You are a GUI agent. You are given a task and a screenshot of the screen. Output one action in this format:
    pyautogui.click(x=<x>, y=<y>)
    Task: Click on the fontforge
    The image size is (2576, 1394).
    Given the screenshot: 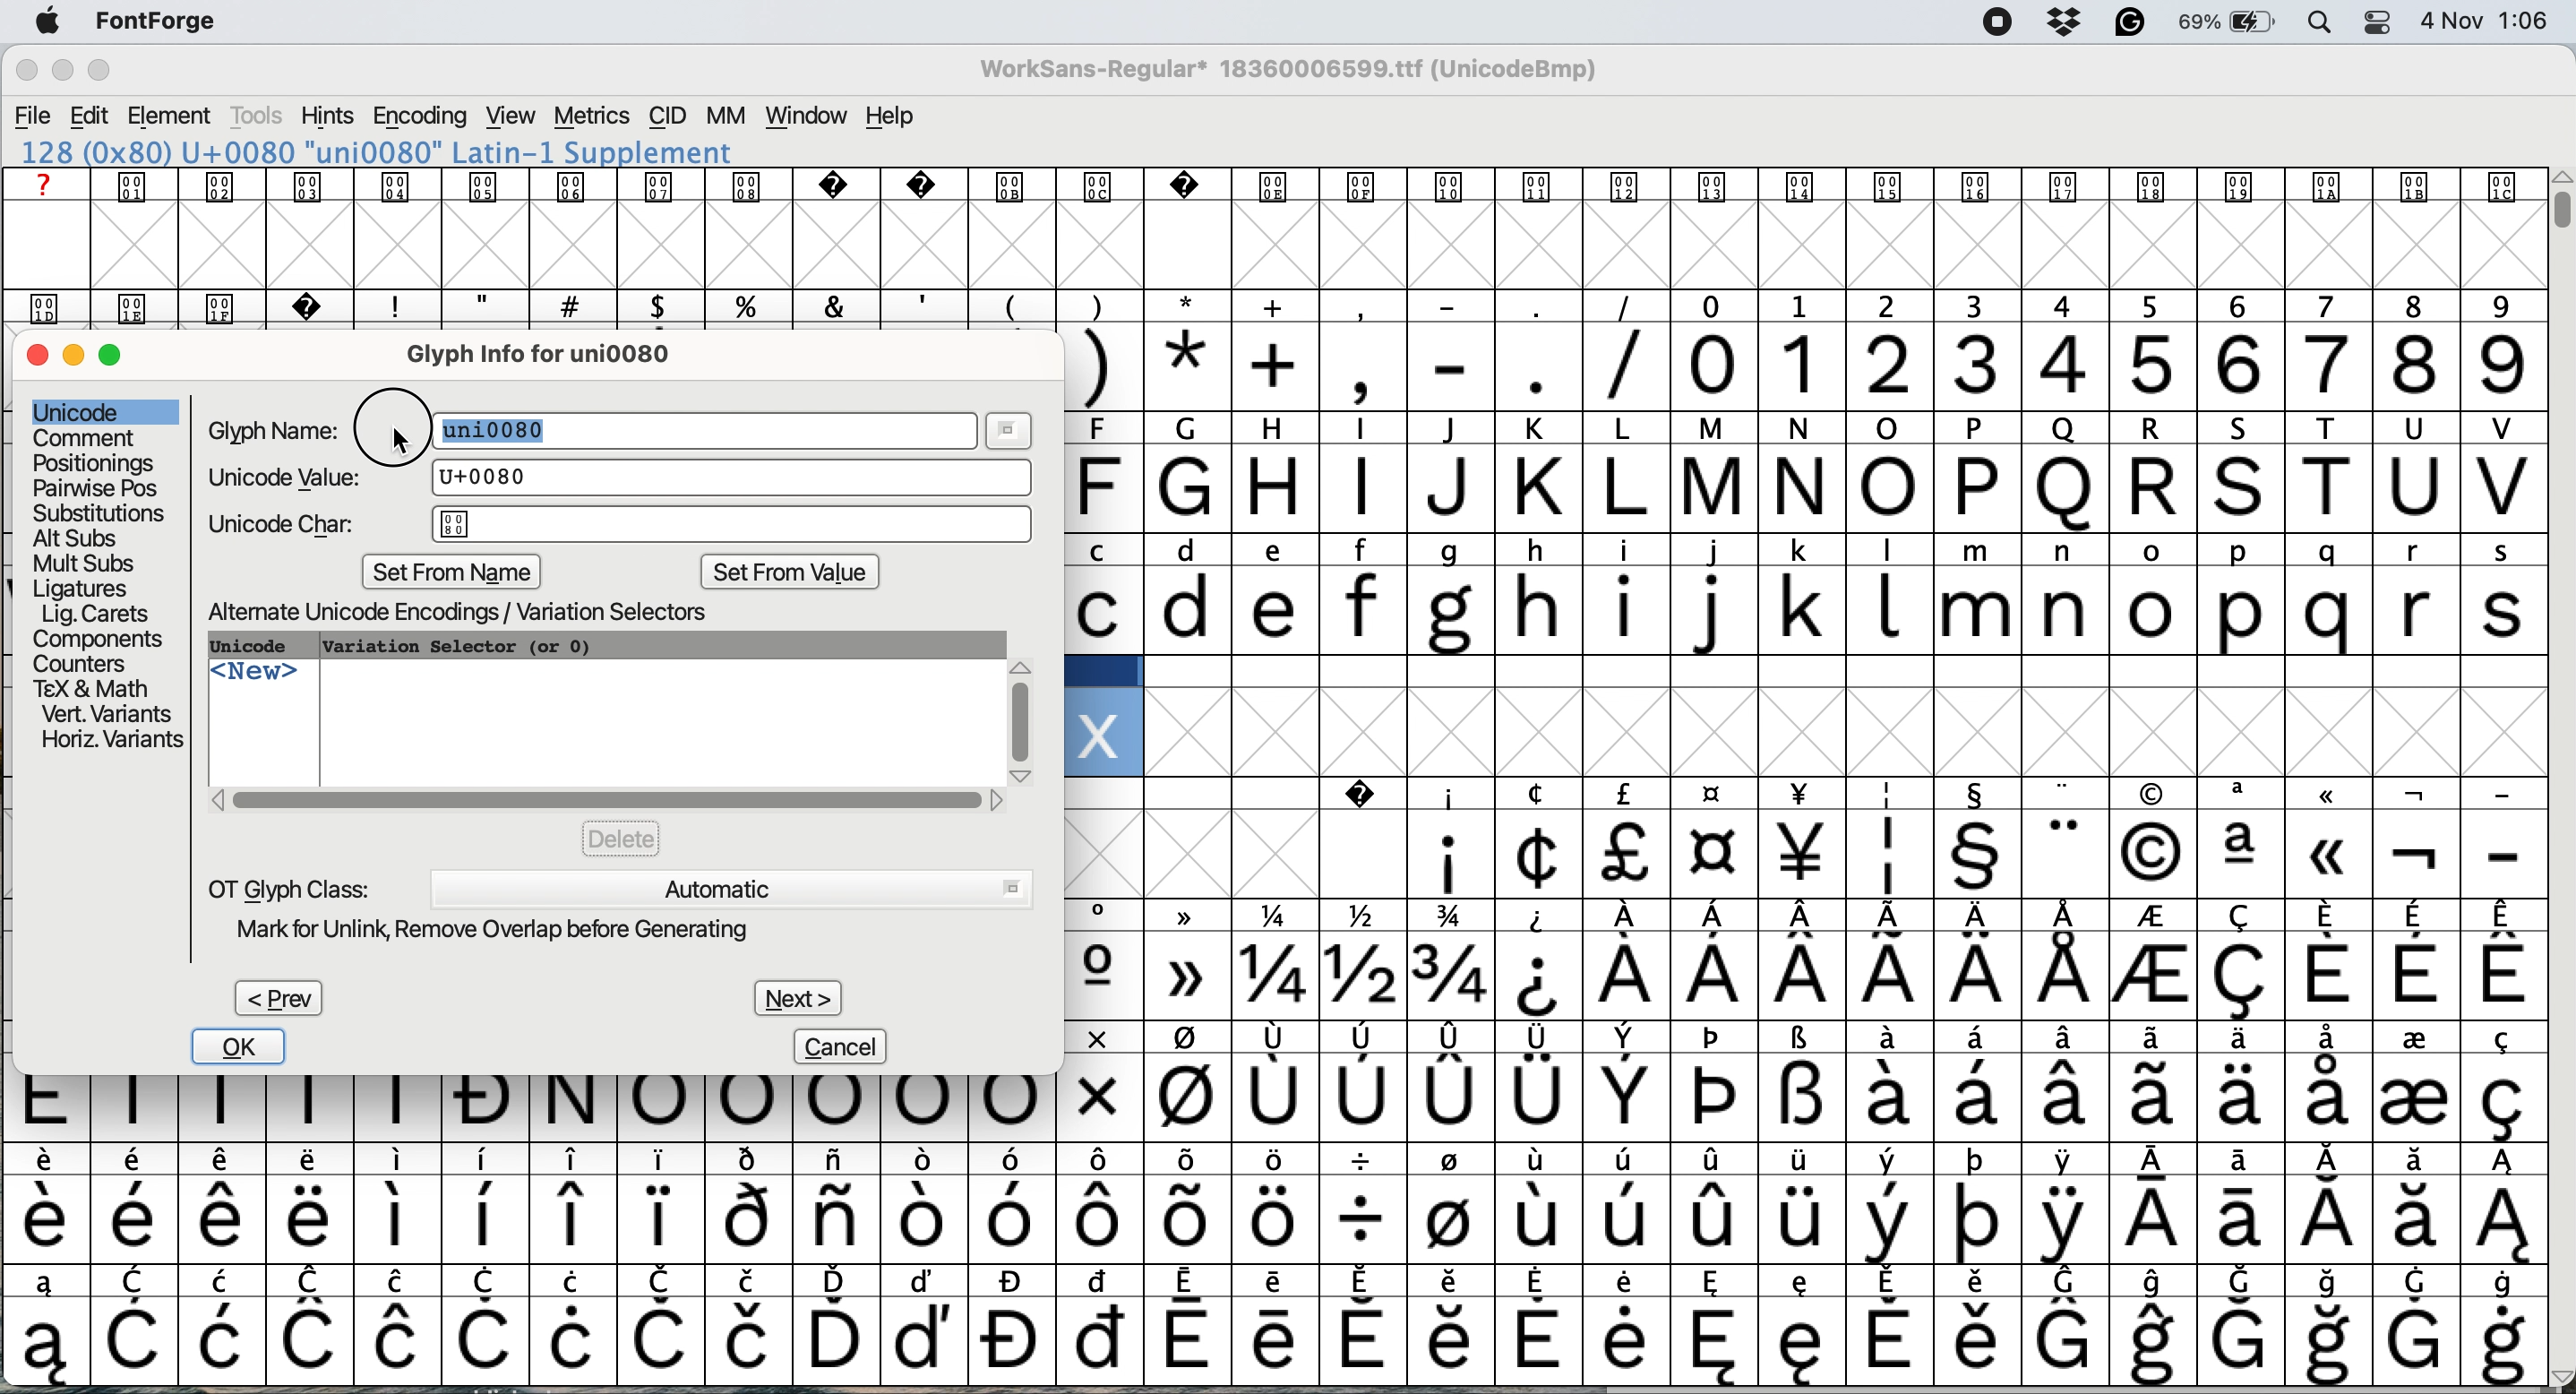 What is the action you would take?
    pyautogui.click(x=164, y=25)
    